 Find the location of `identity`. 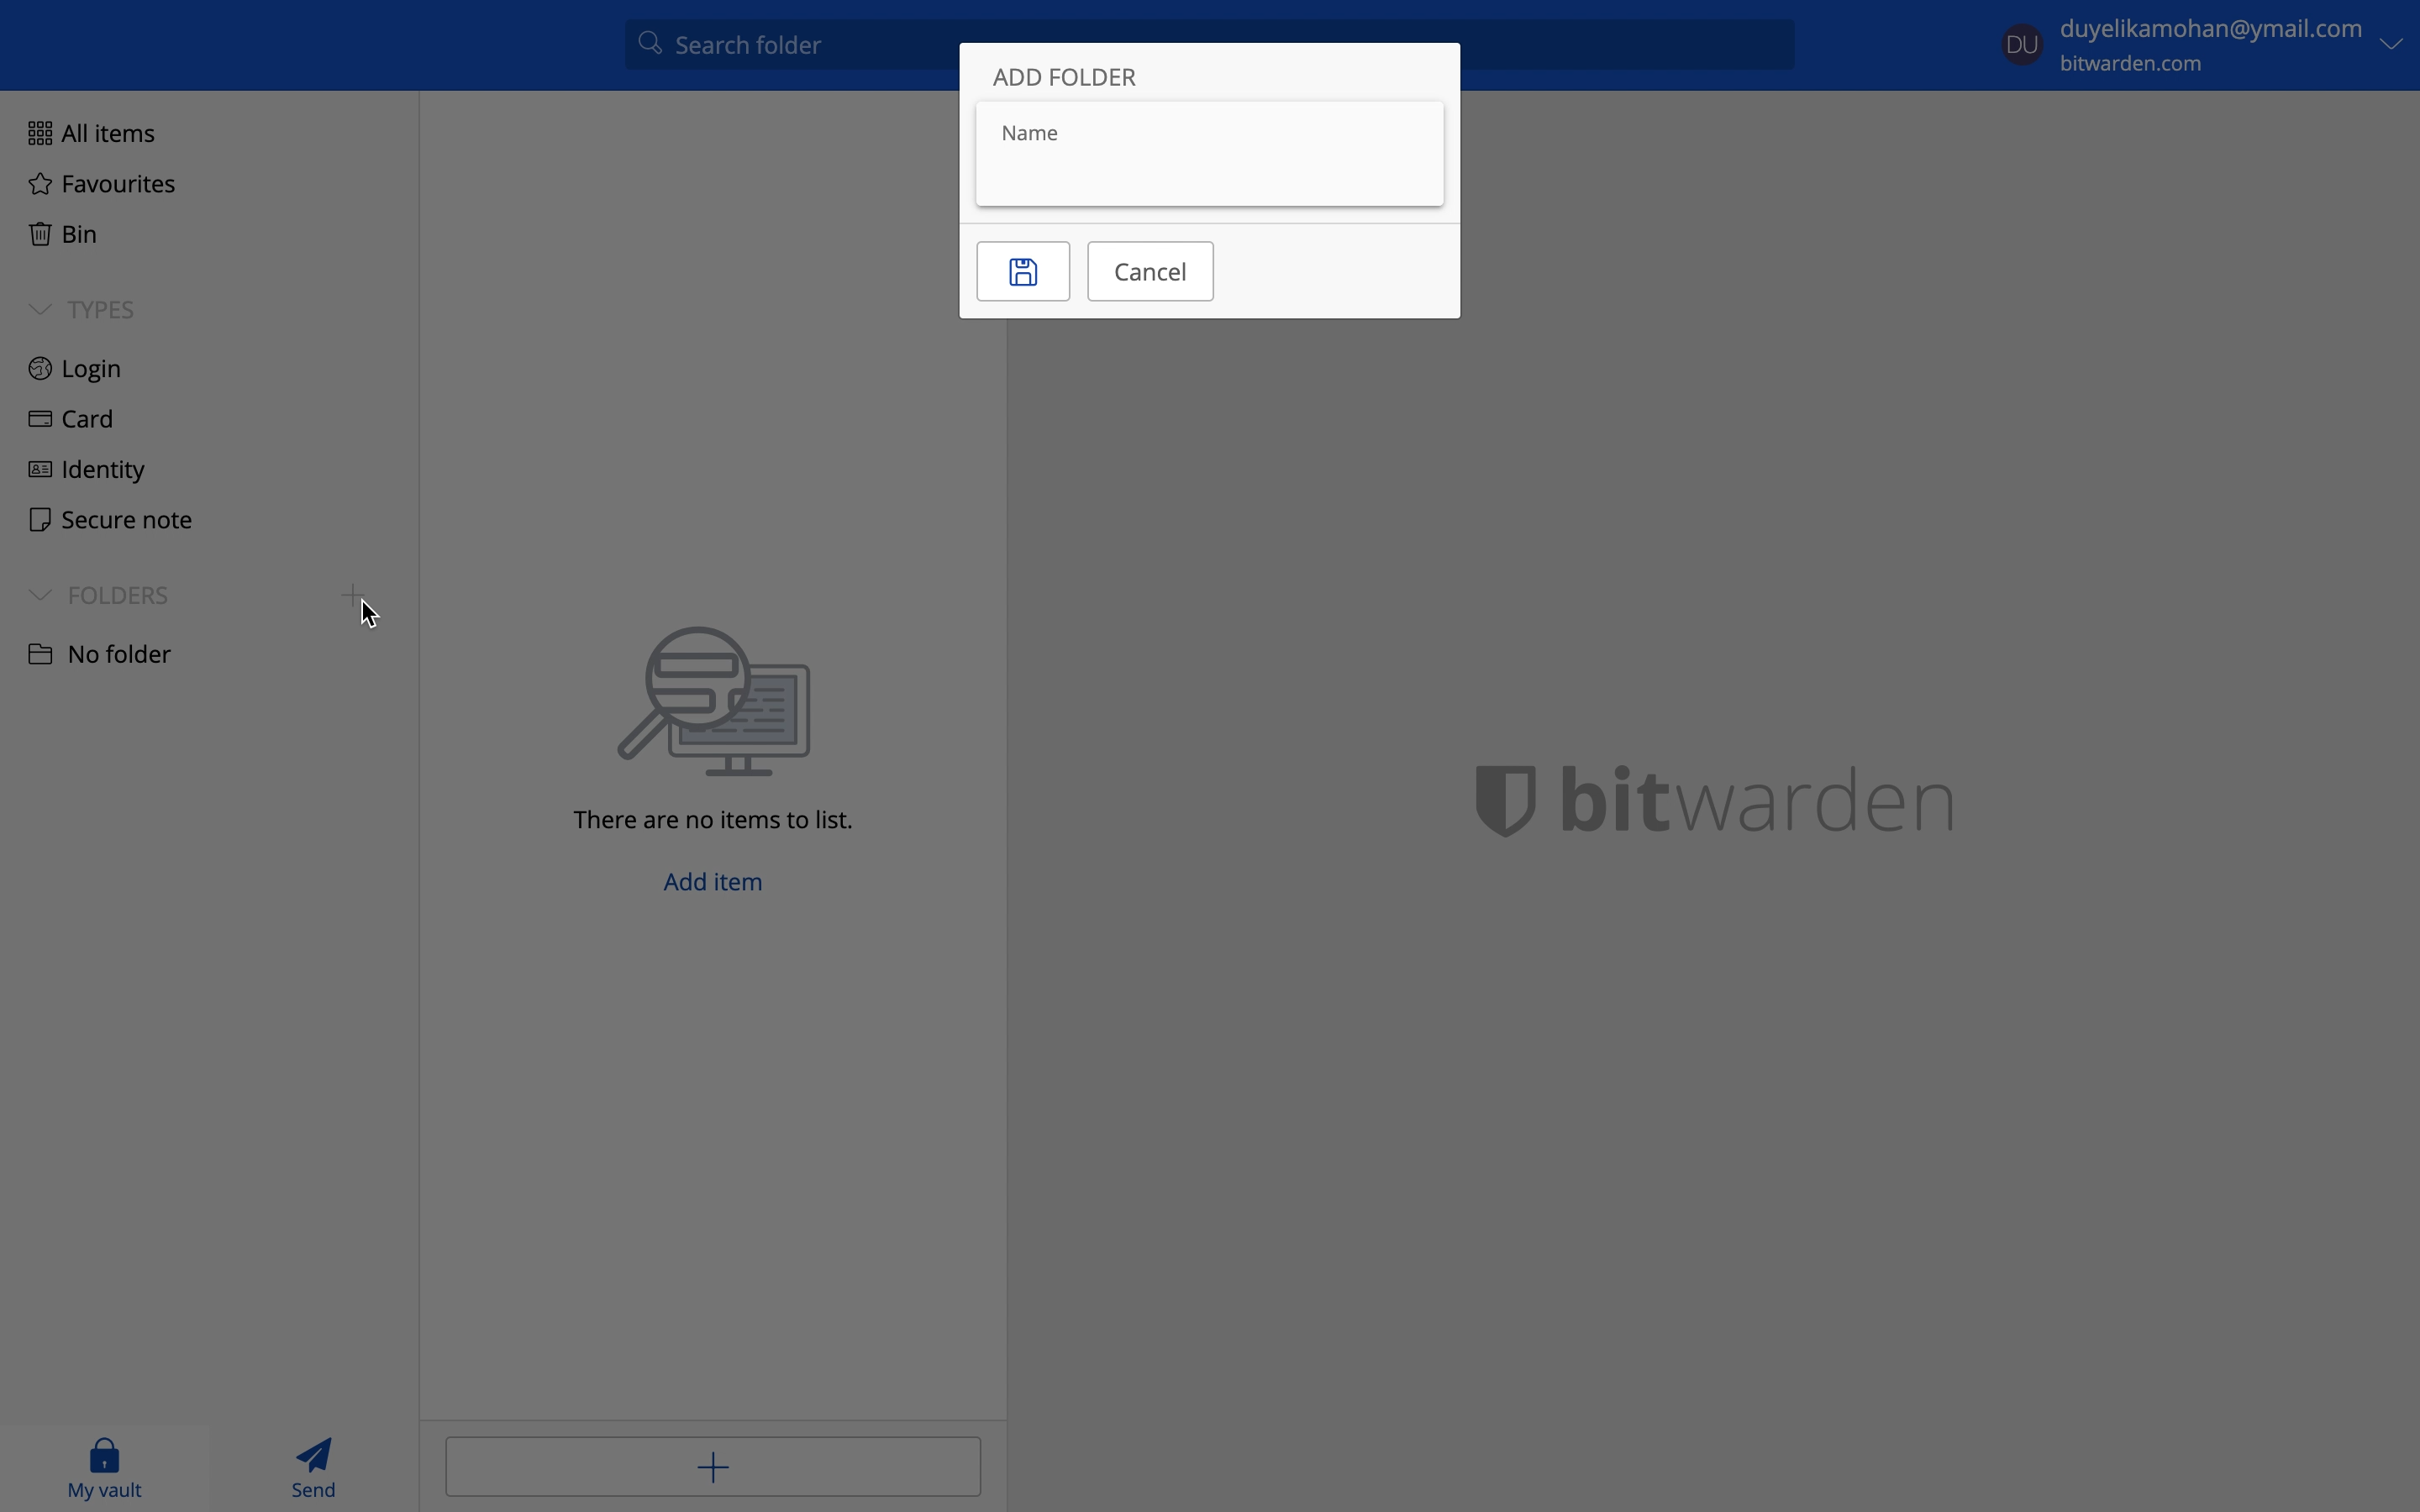

identity is located at coordinates (87, 467).